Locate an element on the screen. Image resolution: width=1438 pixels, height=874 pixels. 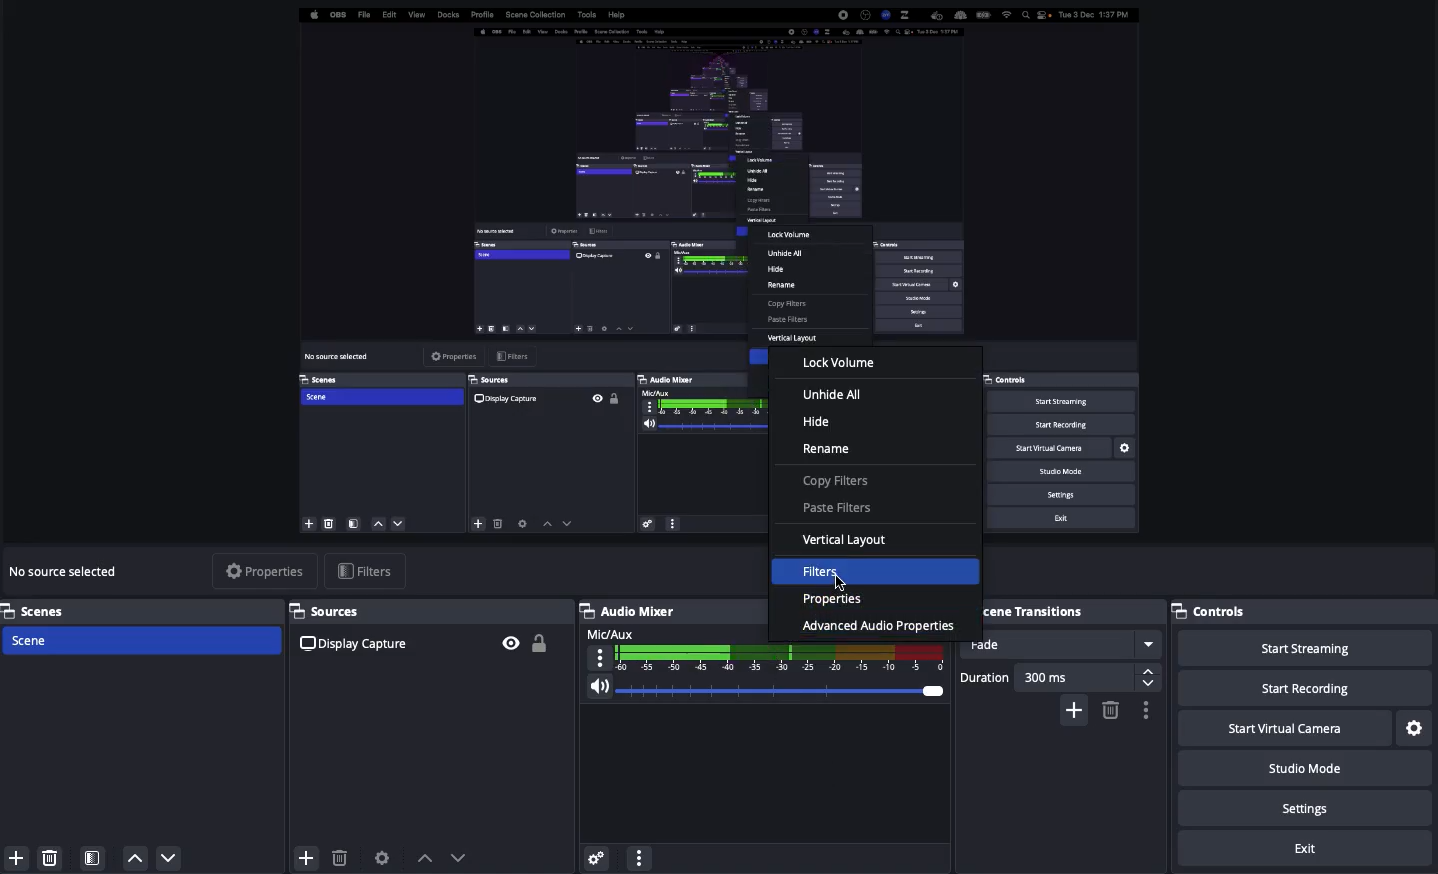
Add is located at coordinates (13, 858).